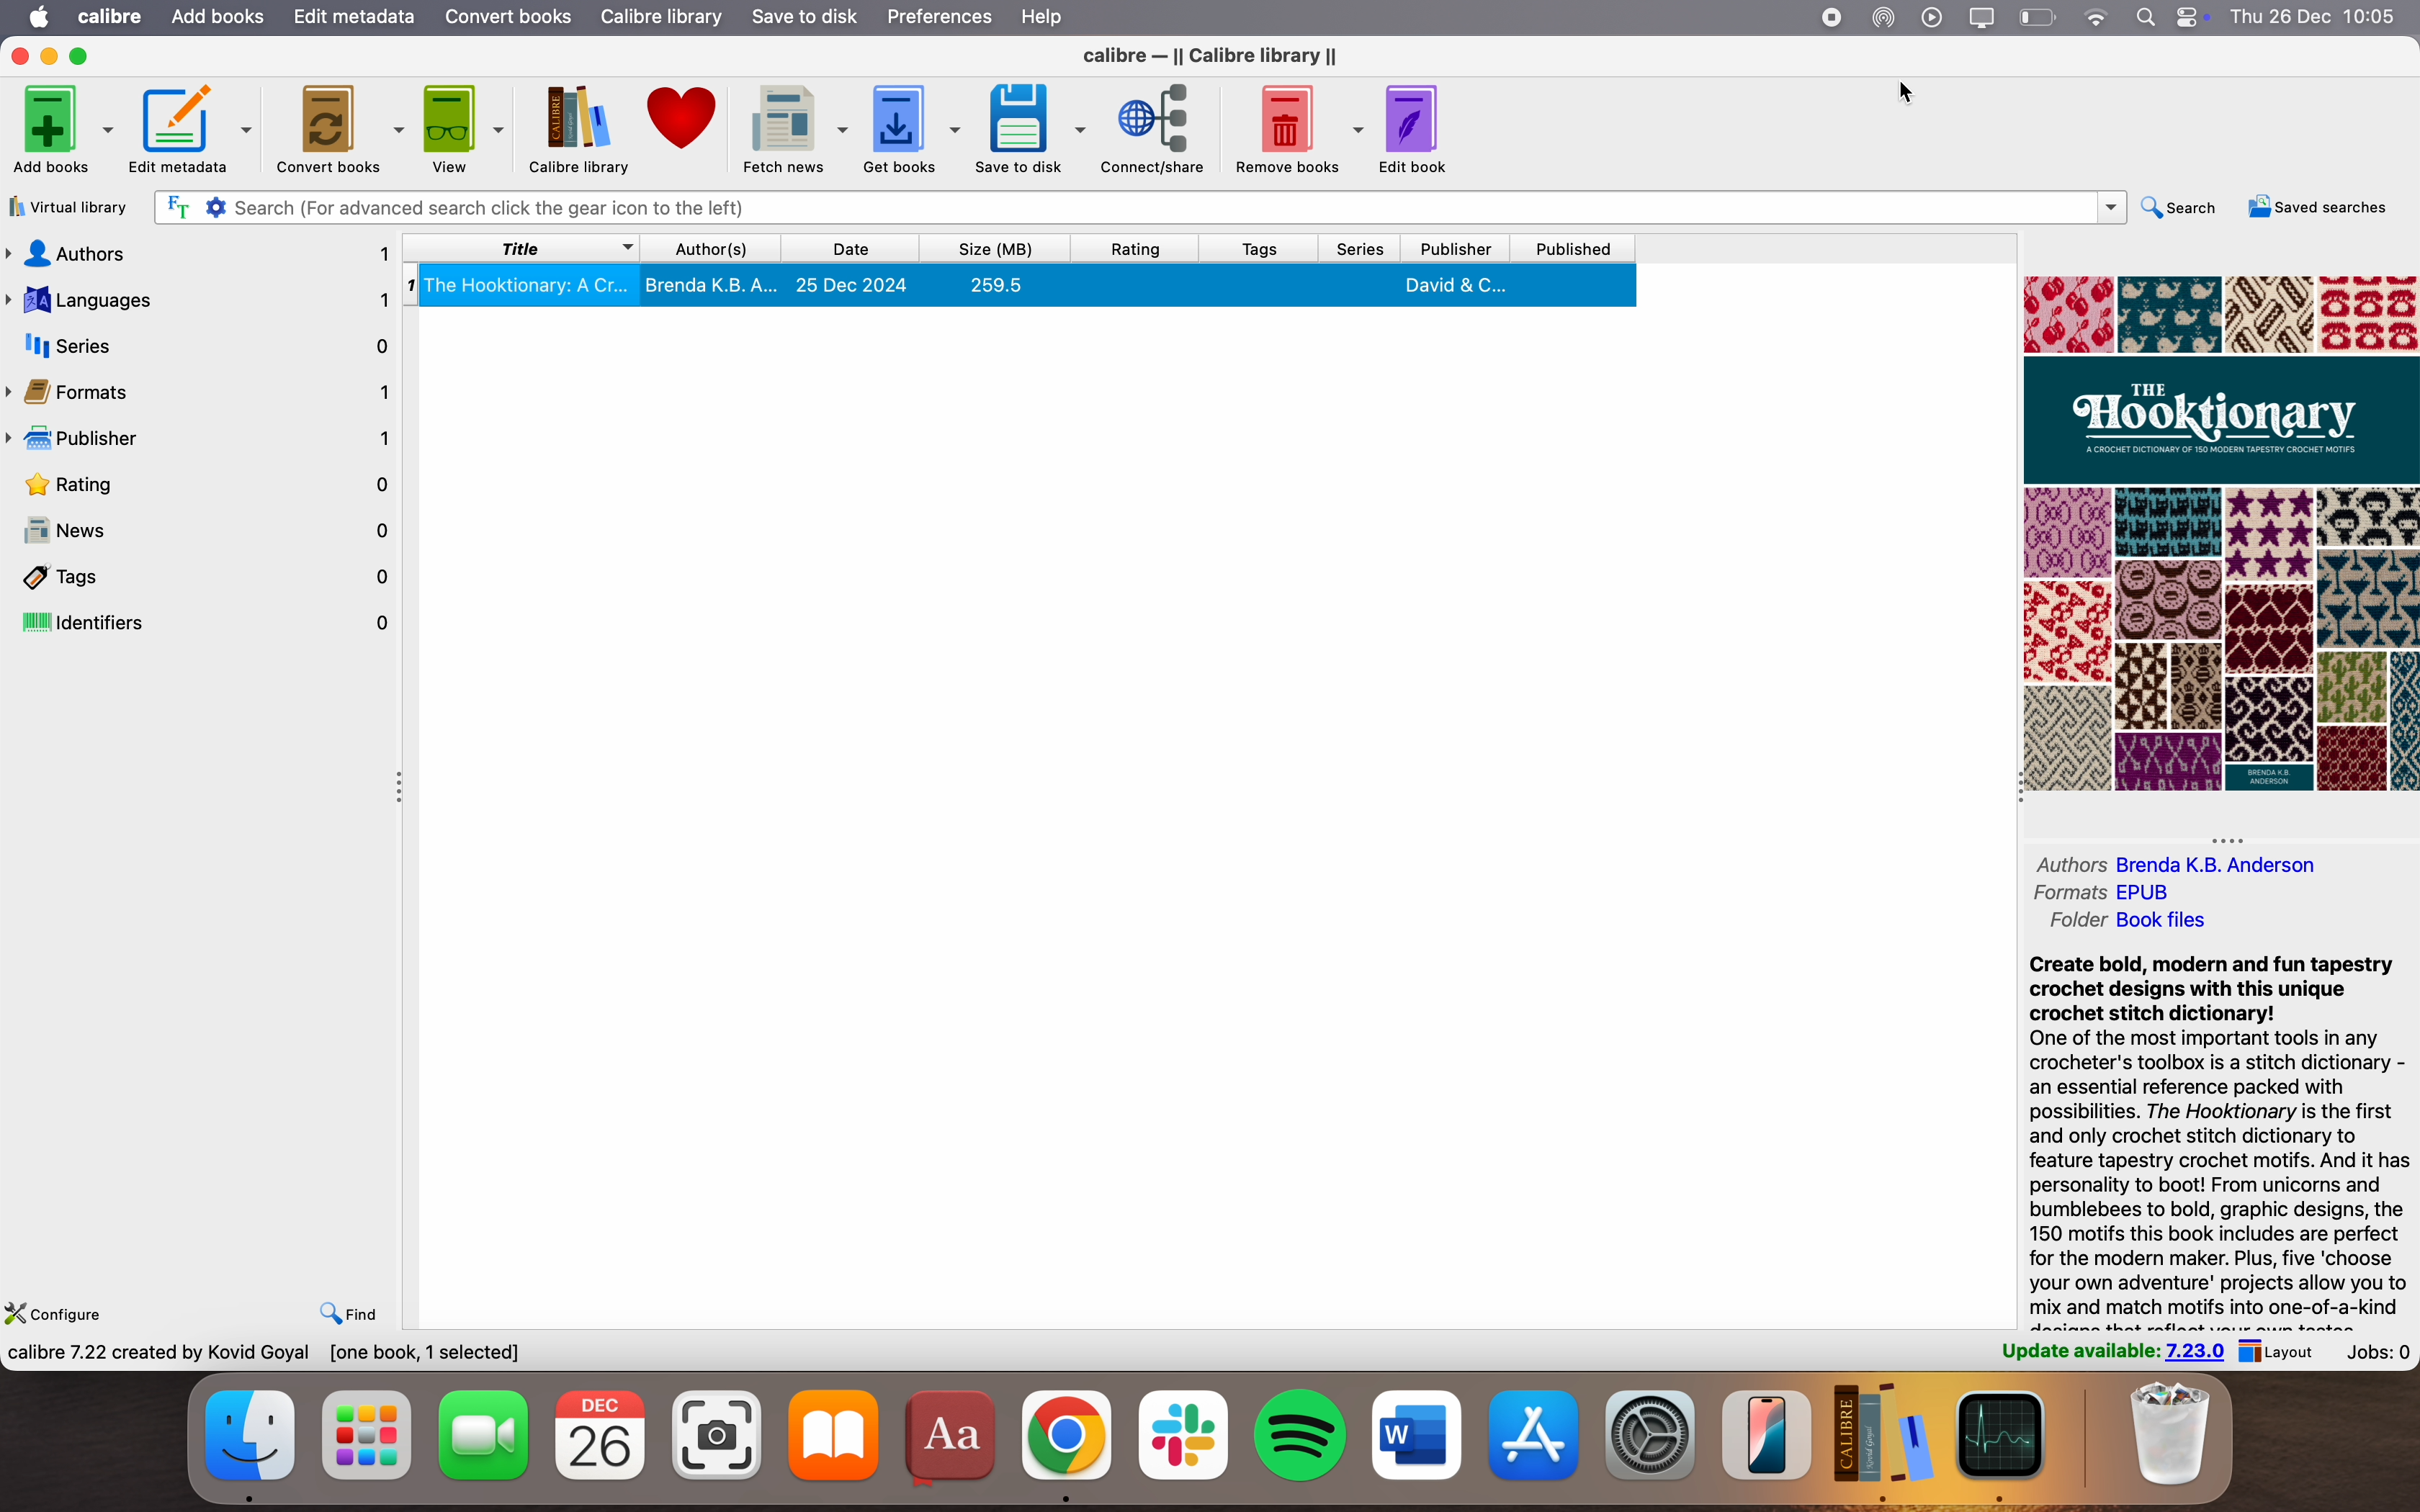  Describe the element at coordinates (86, 56) in the screenshot. I see `maximize` at that location.